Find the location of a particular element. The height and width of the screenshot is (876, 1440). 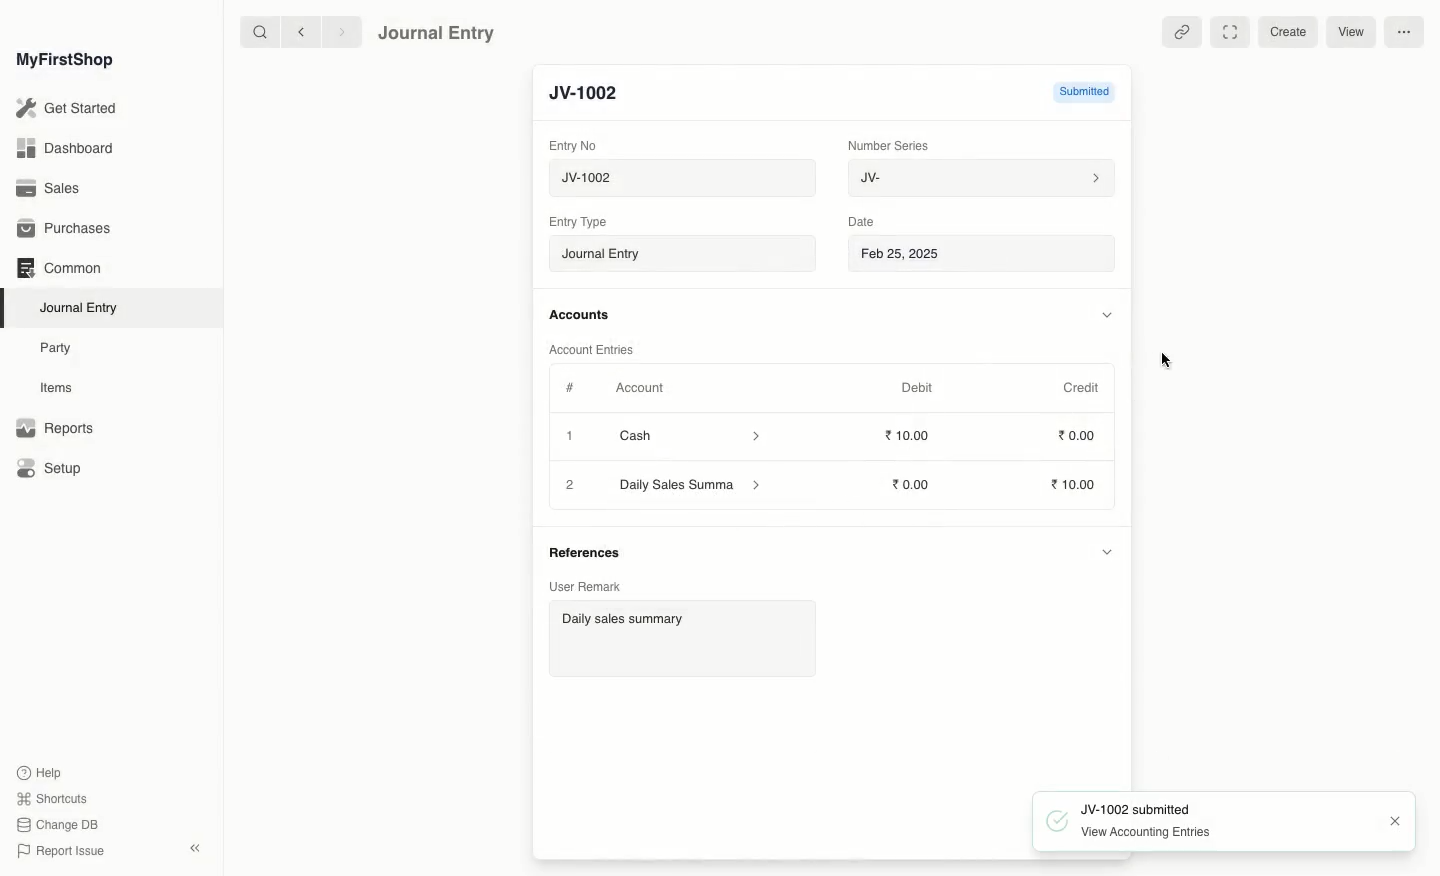

‘Number Series is located at coordinates (889, 144).